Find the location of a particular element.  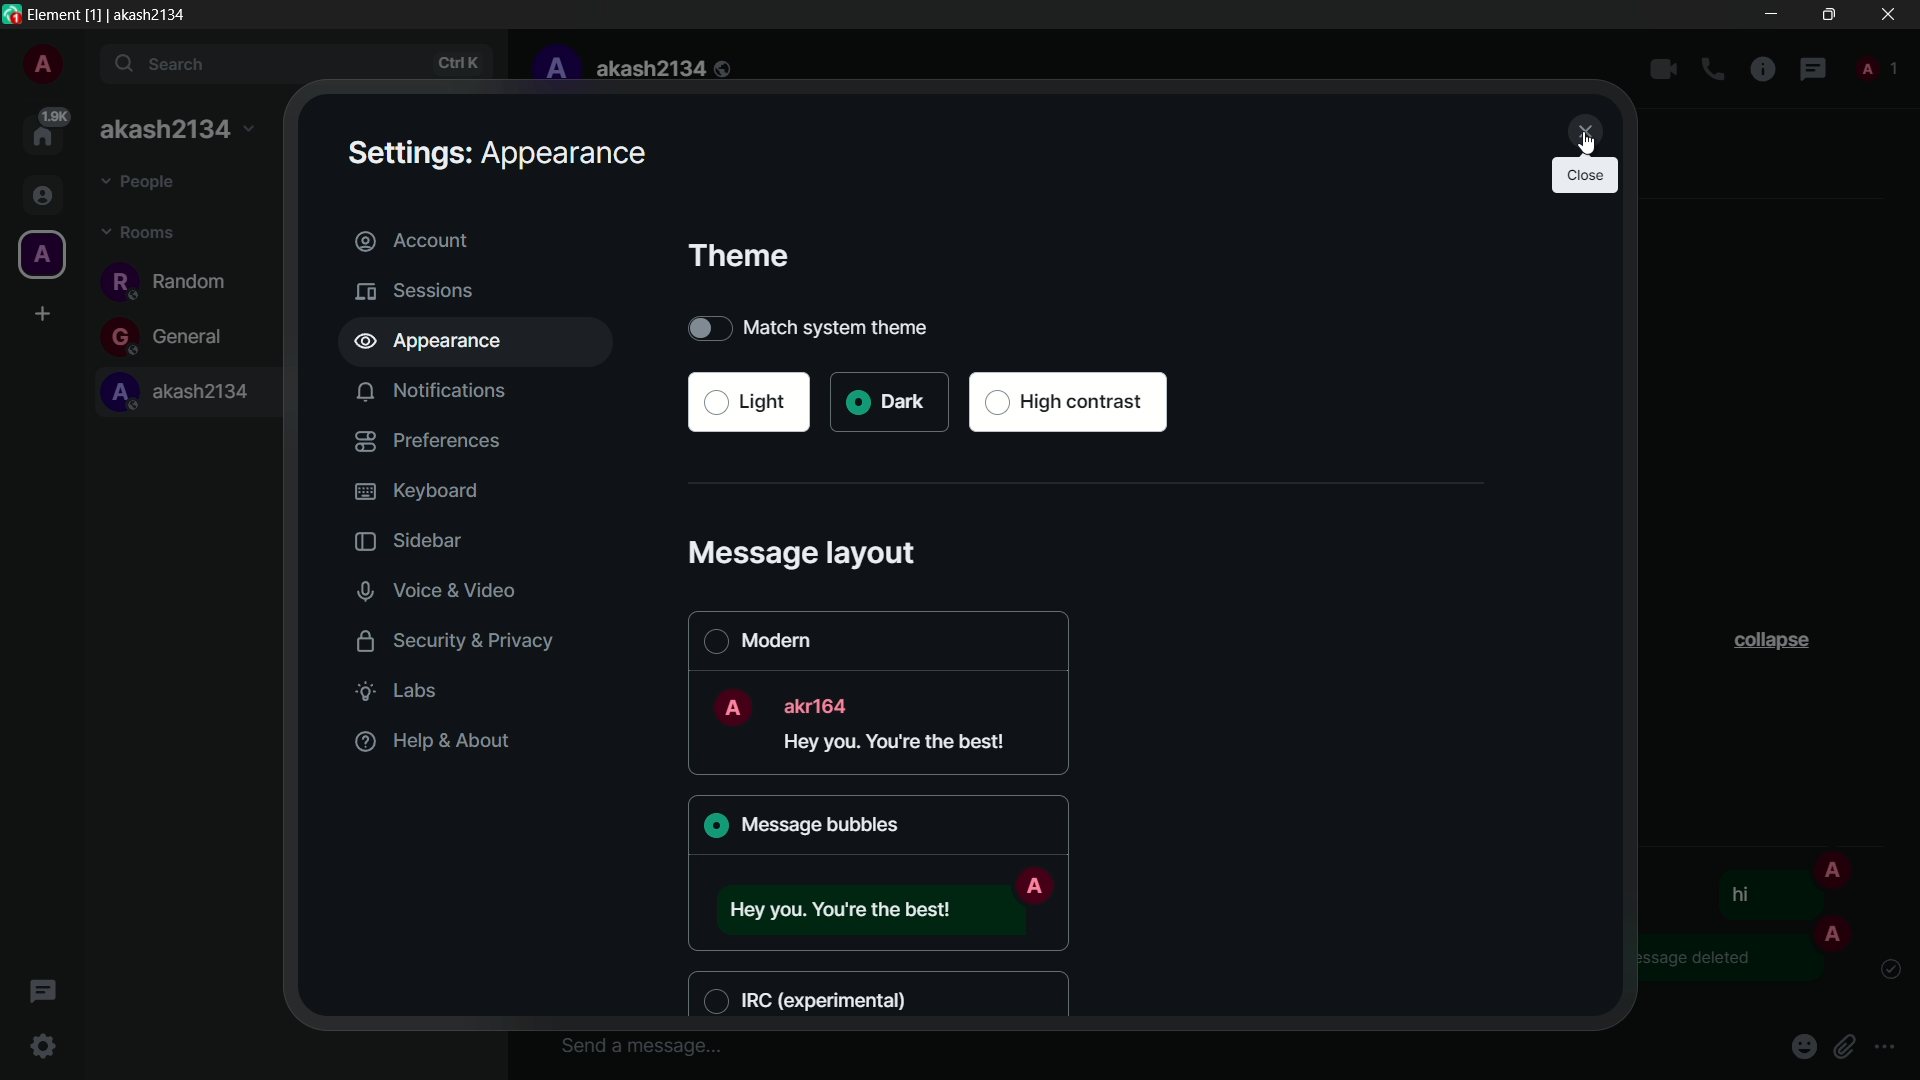

sessions is located at coordinates (416, 290).